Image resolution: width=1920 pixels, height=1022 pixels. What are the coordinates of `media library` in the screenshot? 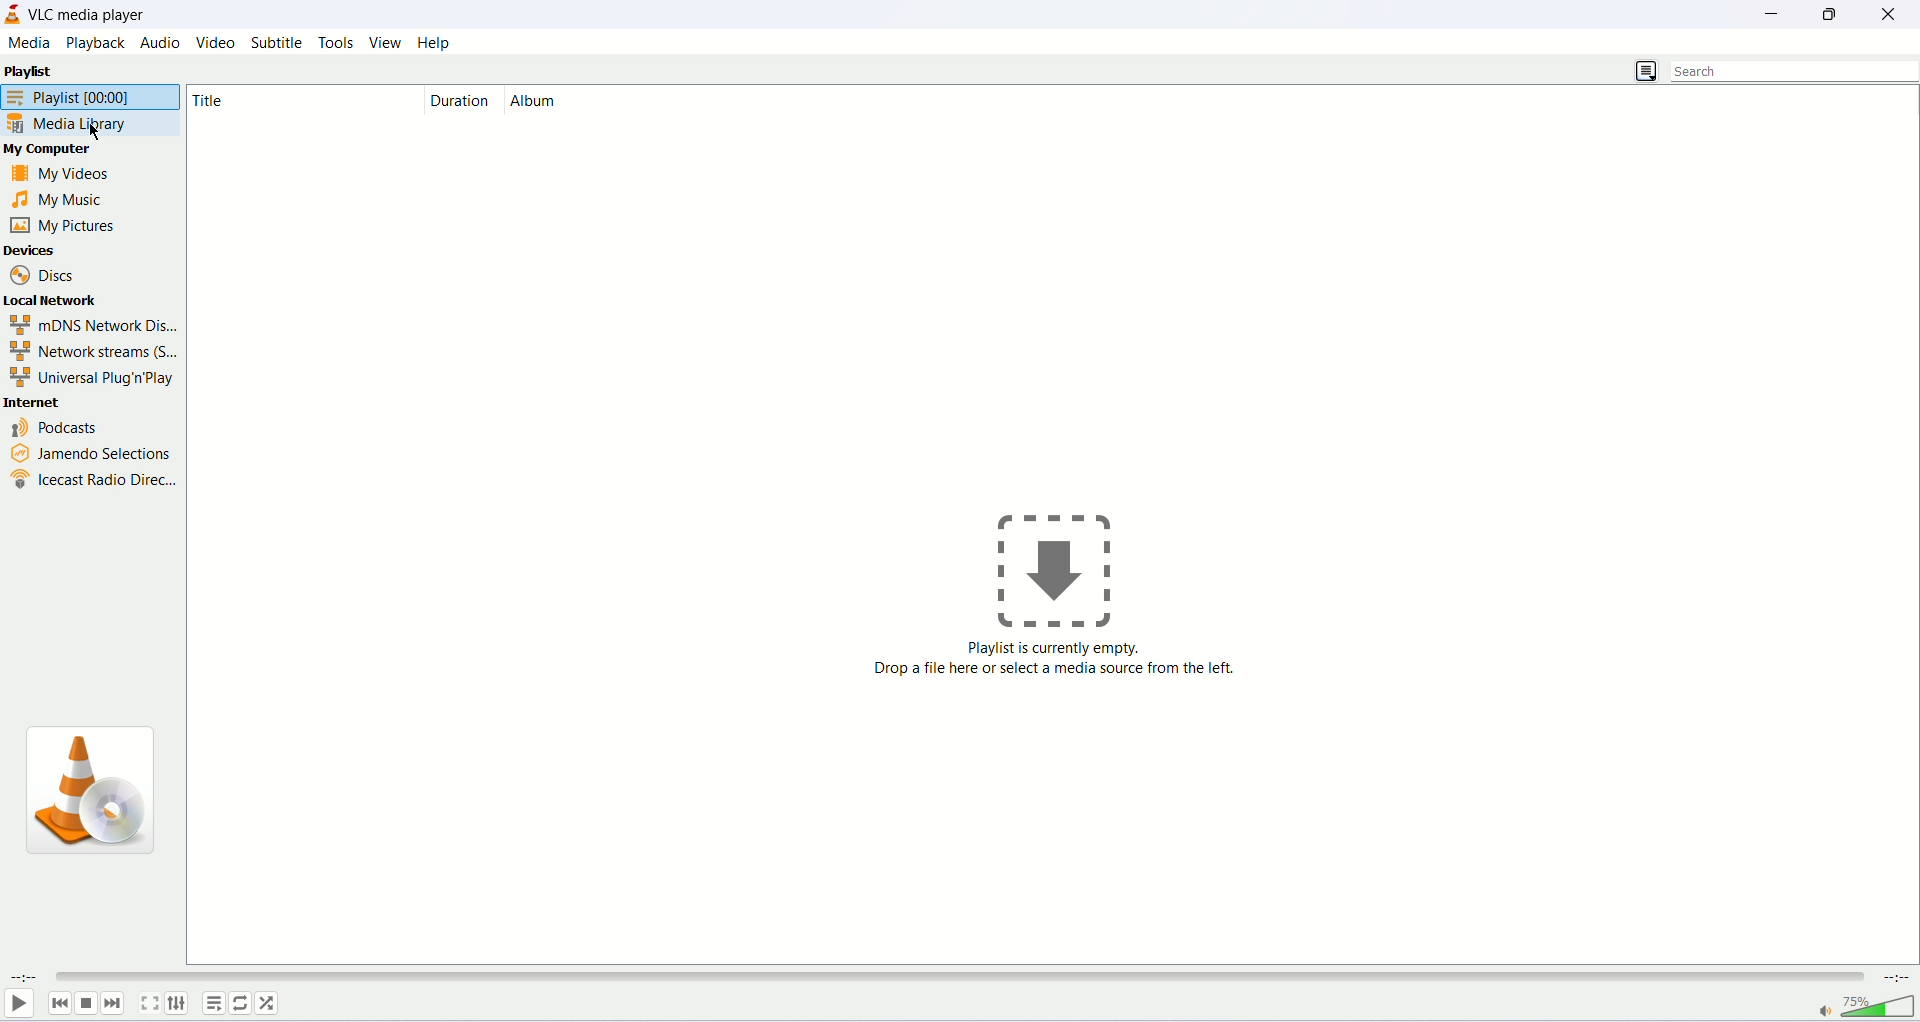 It's located at (91, 125).